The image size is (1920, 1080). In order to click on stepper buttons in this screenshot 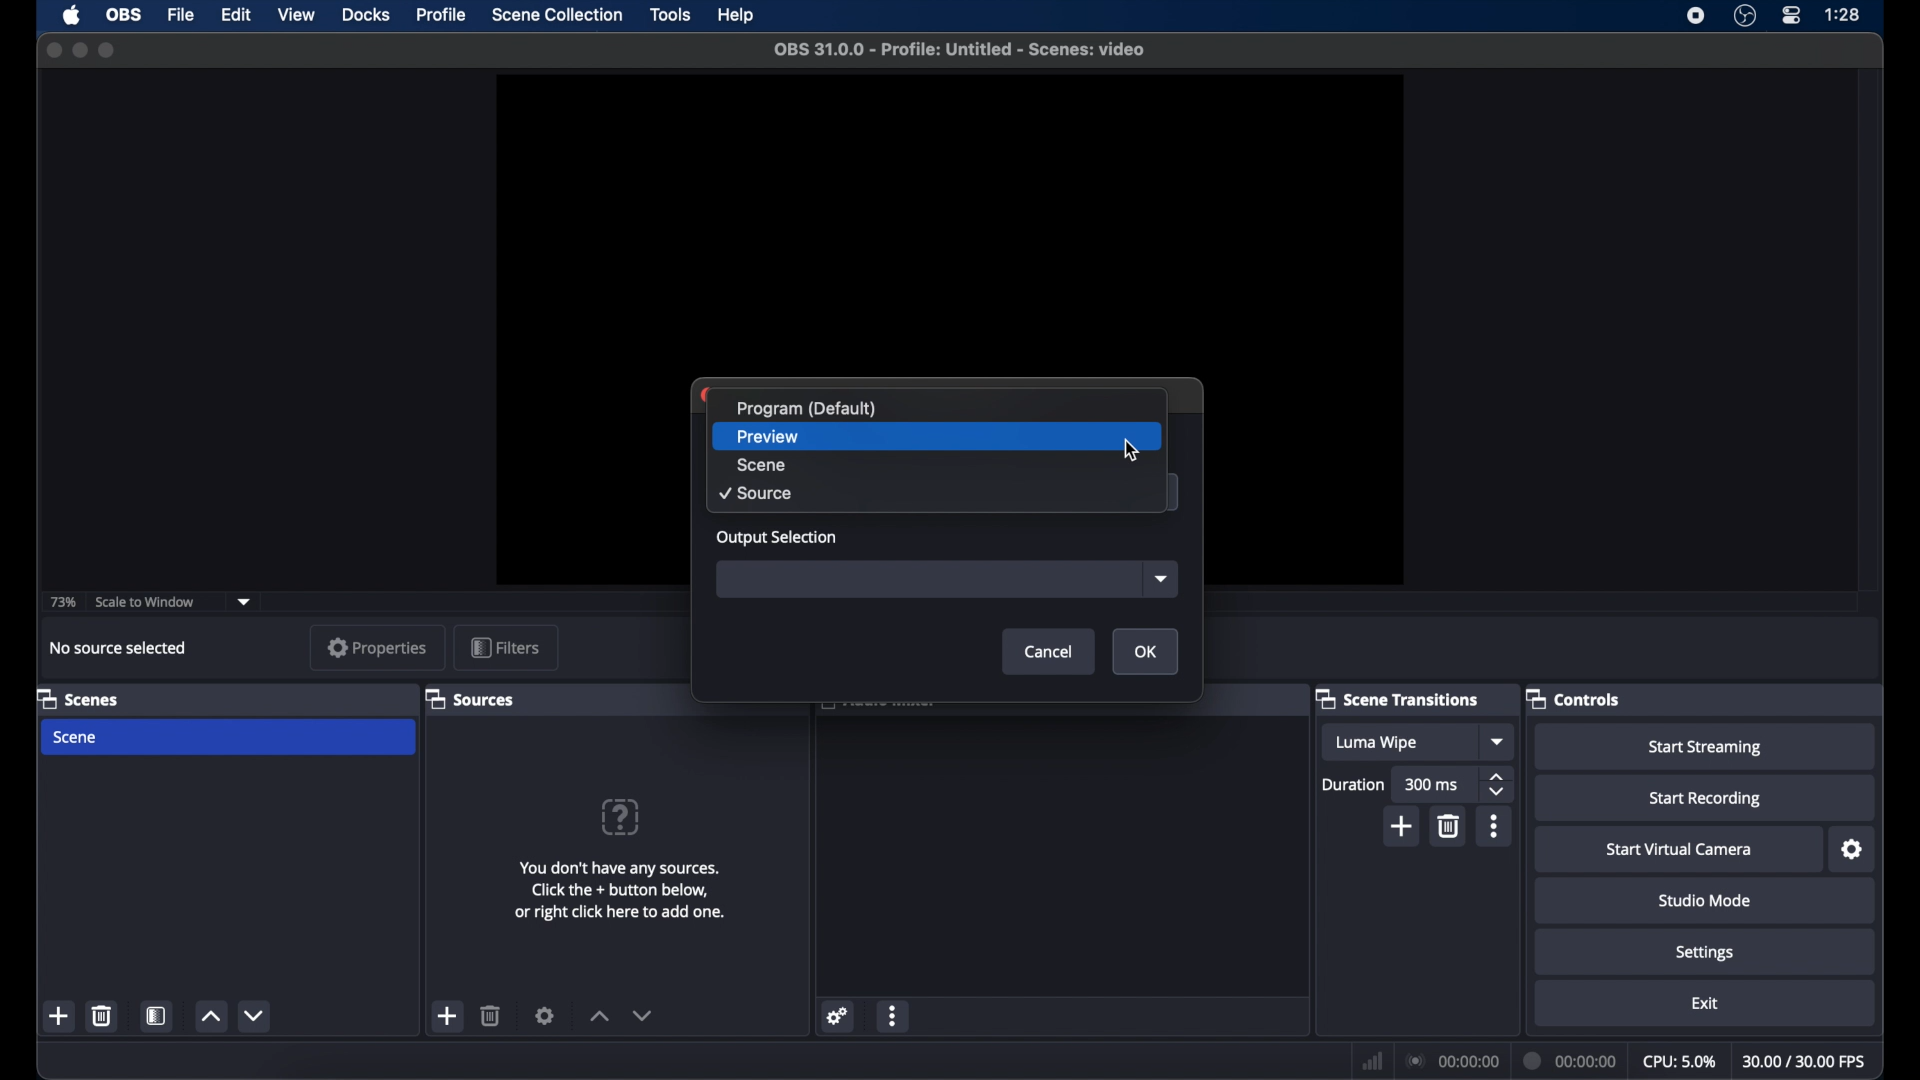, I will do `click(1496, 784)`.